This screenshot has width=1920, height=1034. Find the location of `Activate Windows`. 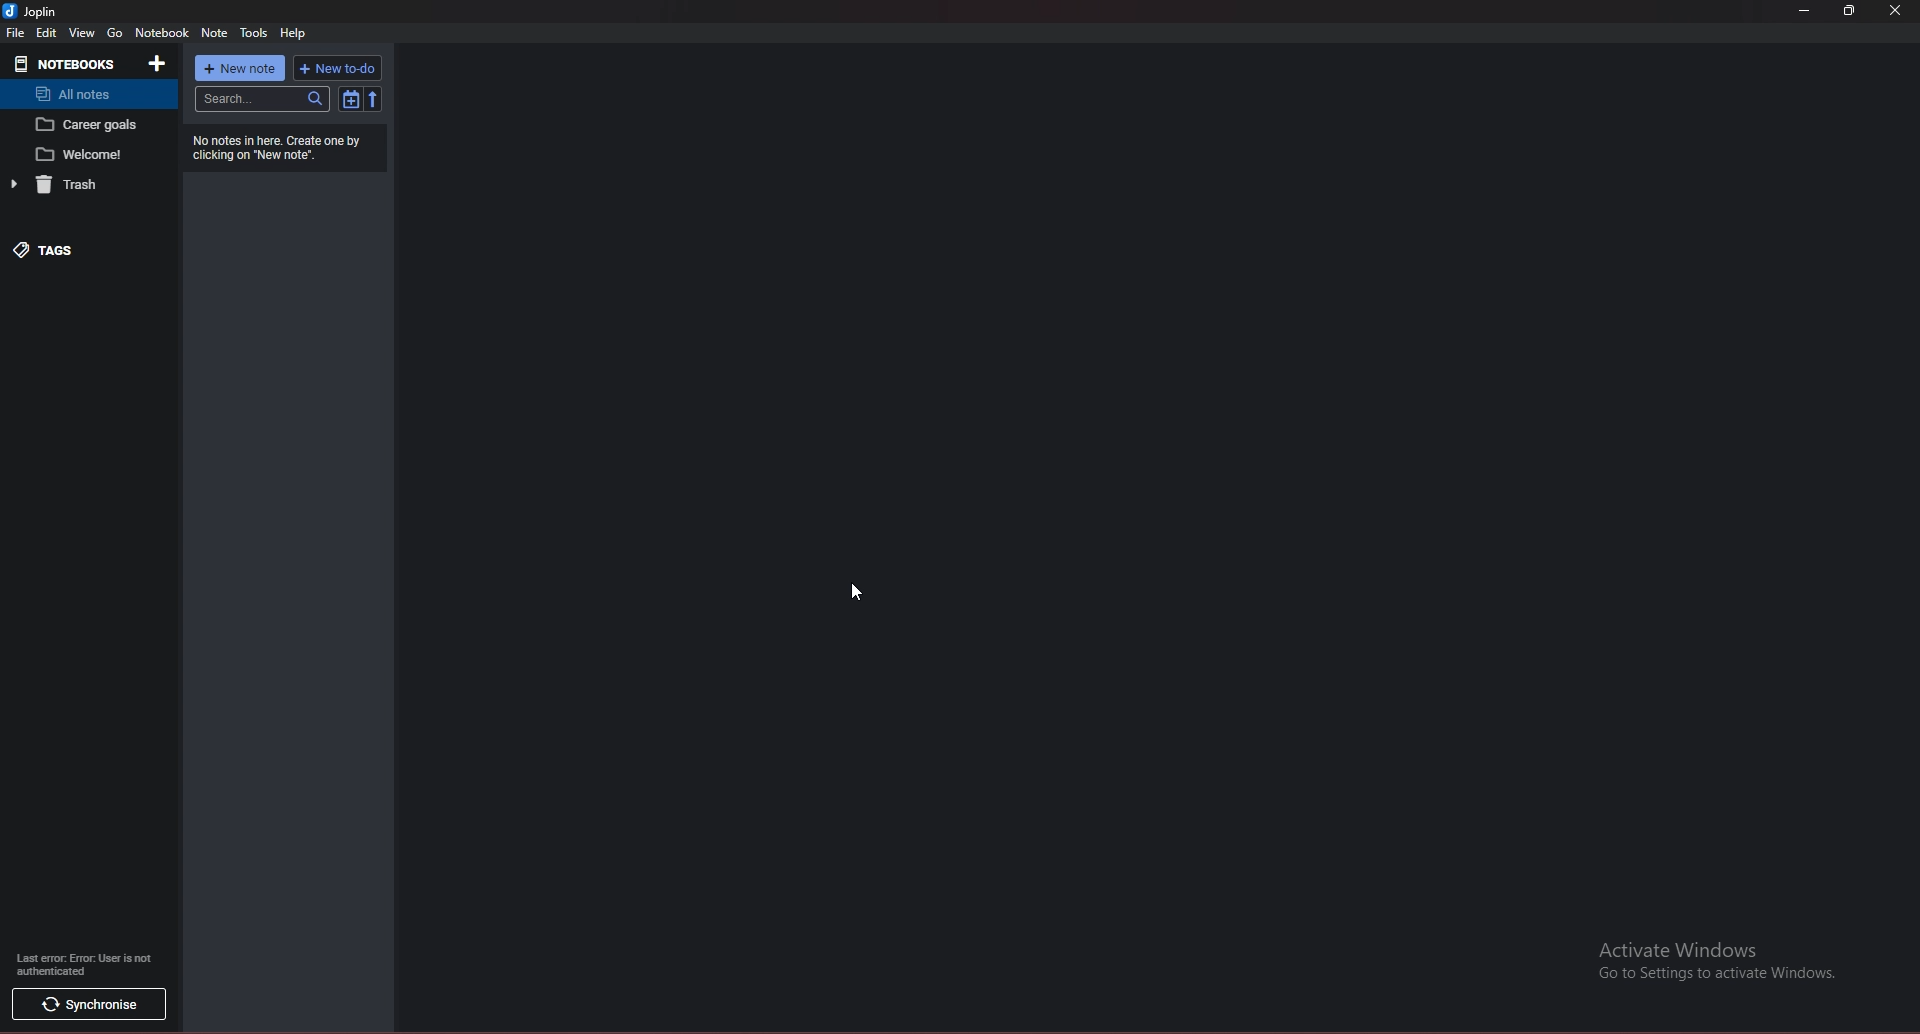

Activate Windows is located at coordinates (1710, 968).